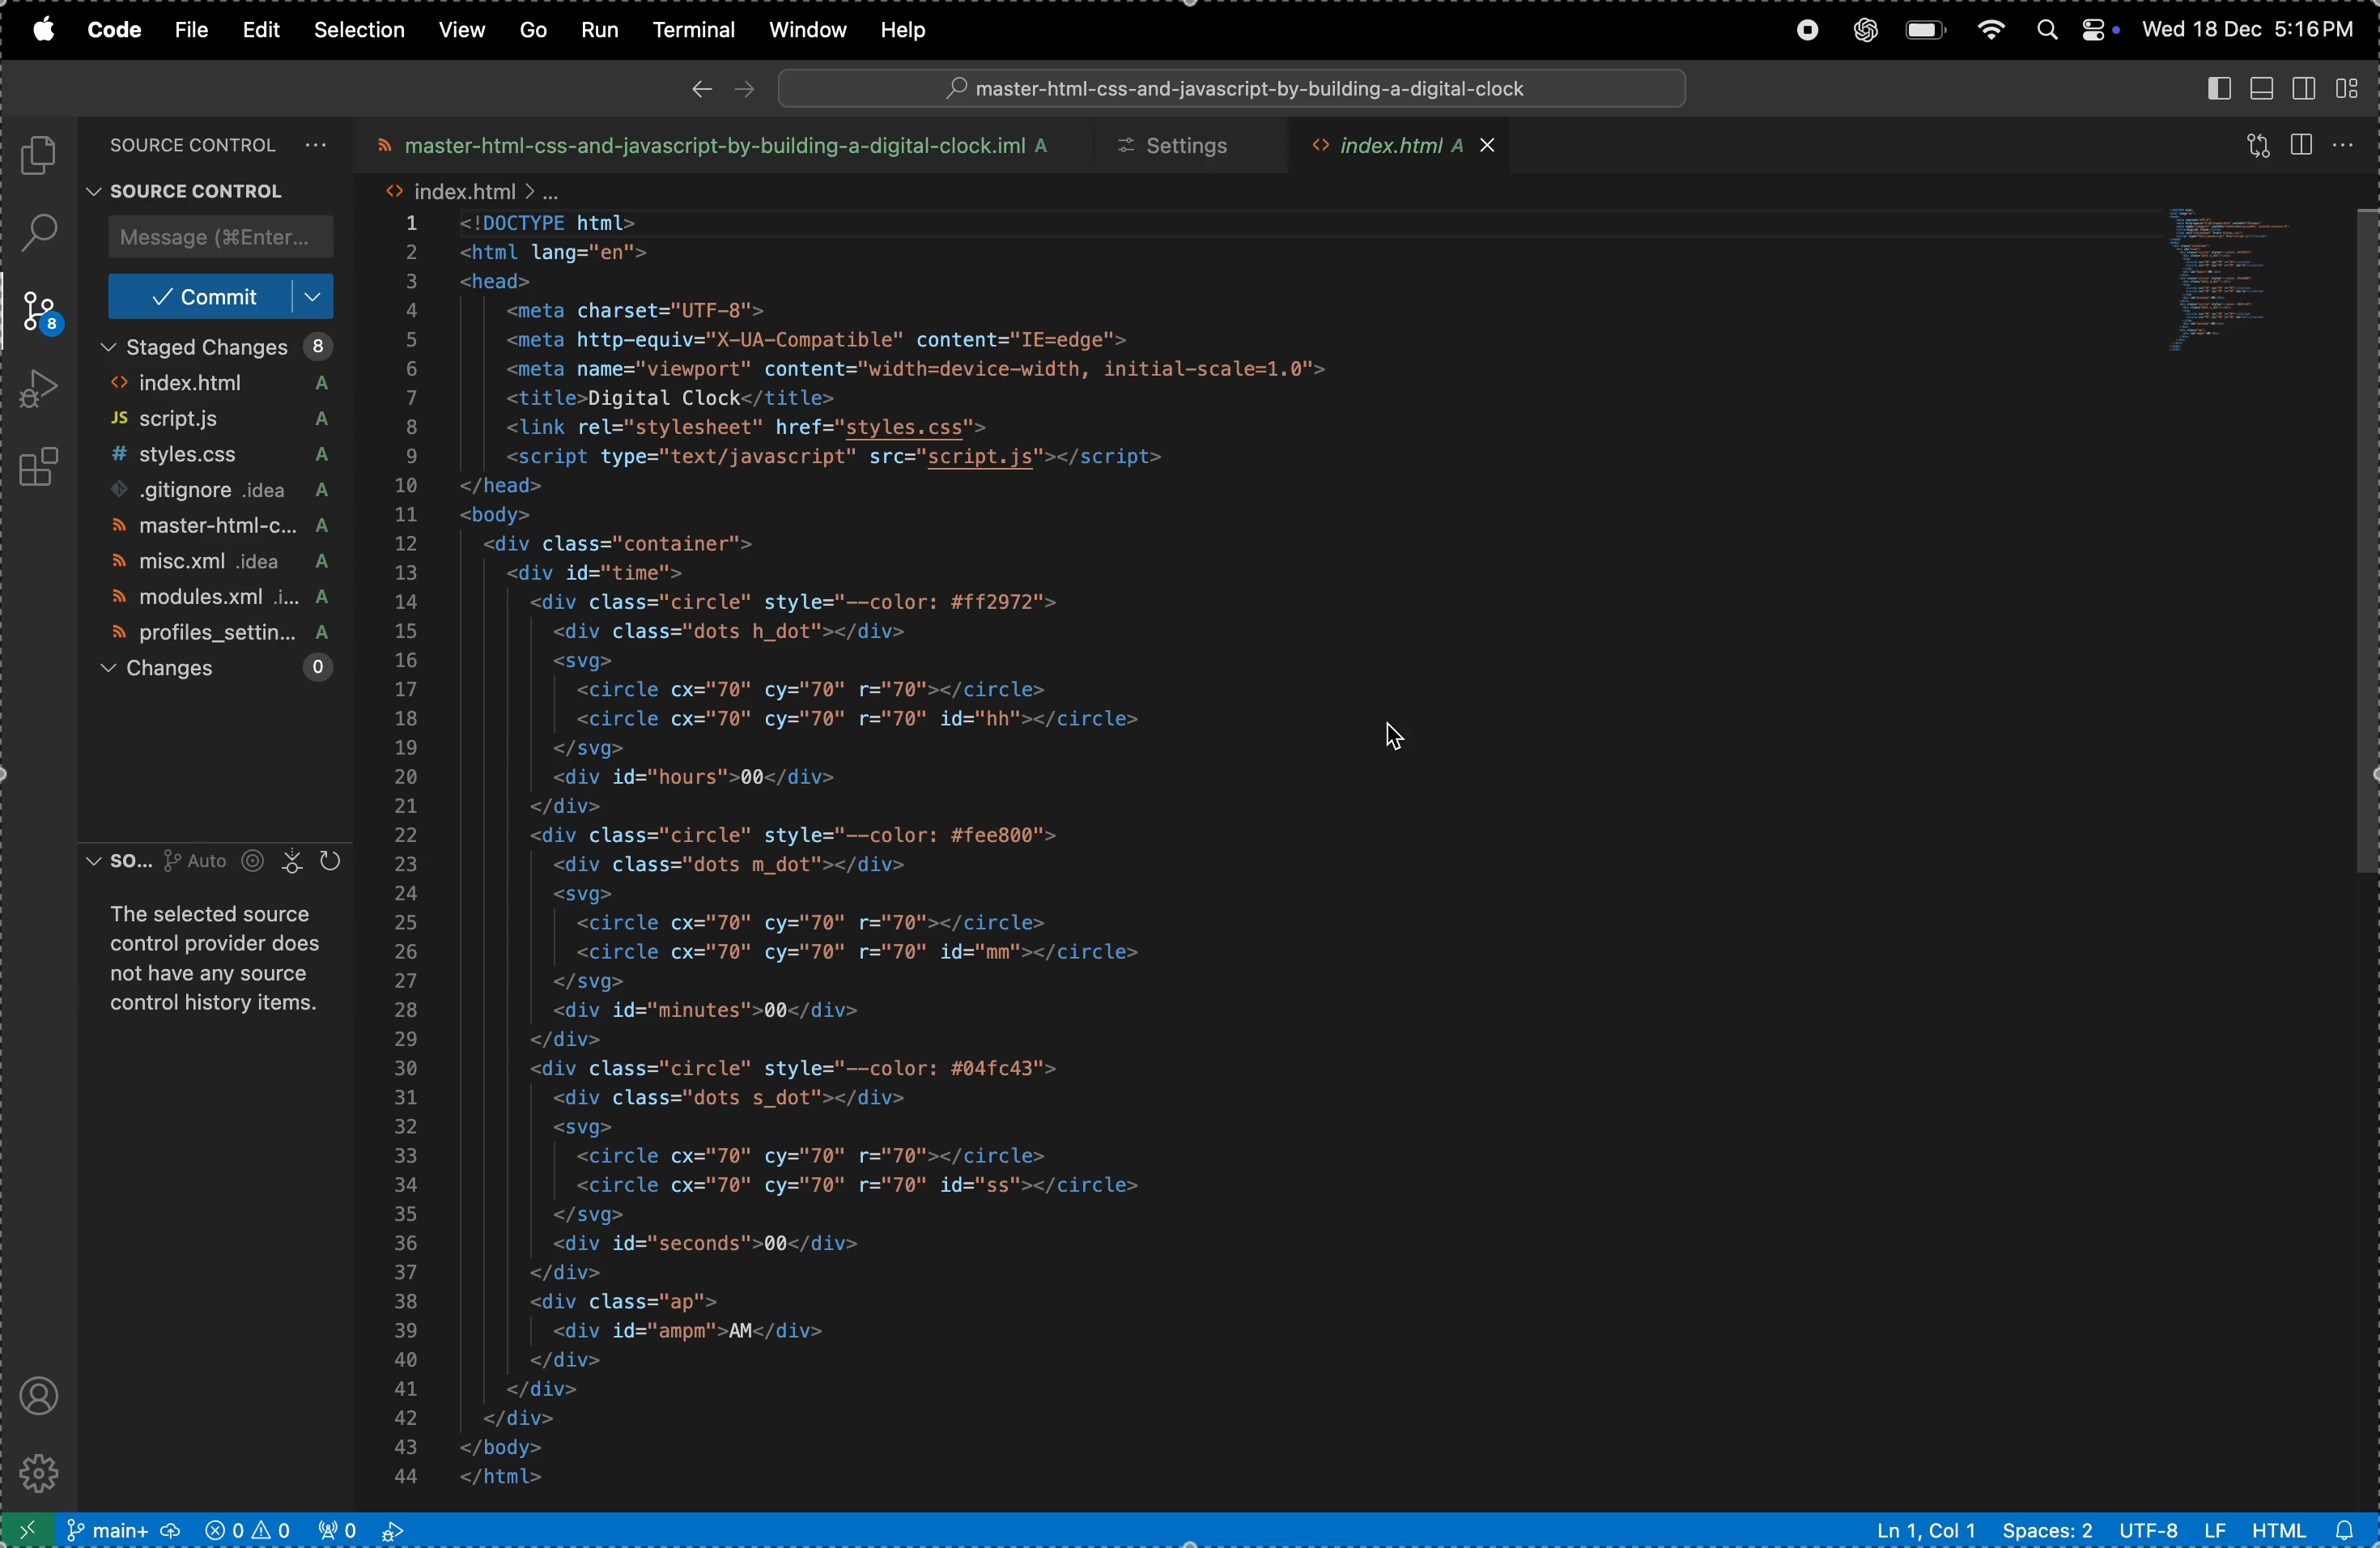  What do you see at coordinates (877, 953) in the screenshot?
I see `<circle cx="70" cy="70" r="70" id="mm"></circle>` at bounding box center [877, 953].